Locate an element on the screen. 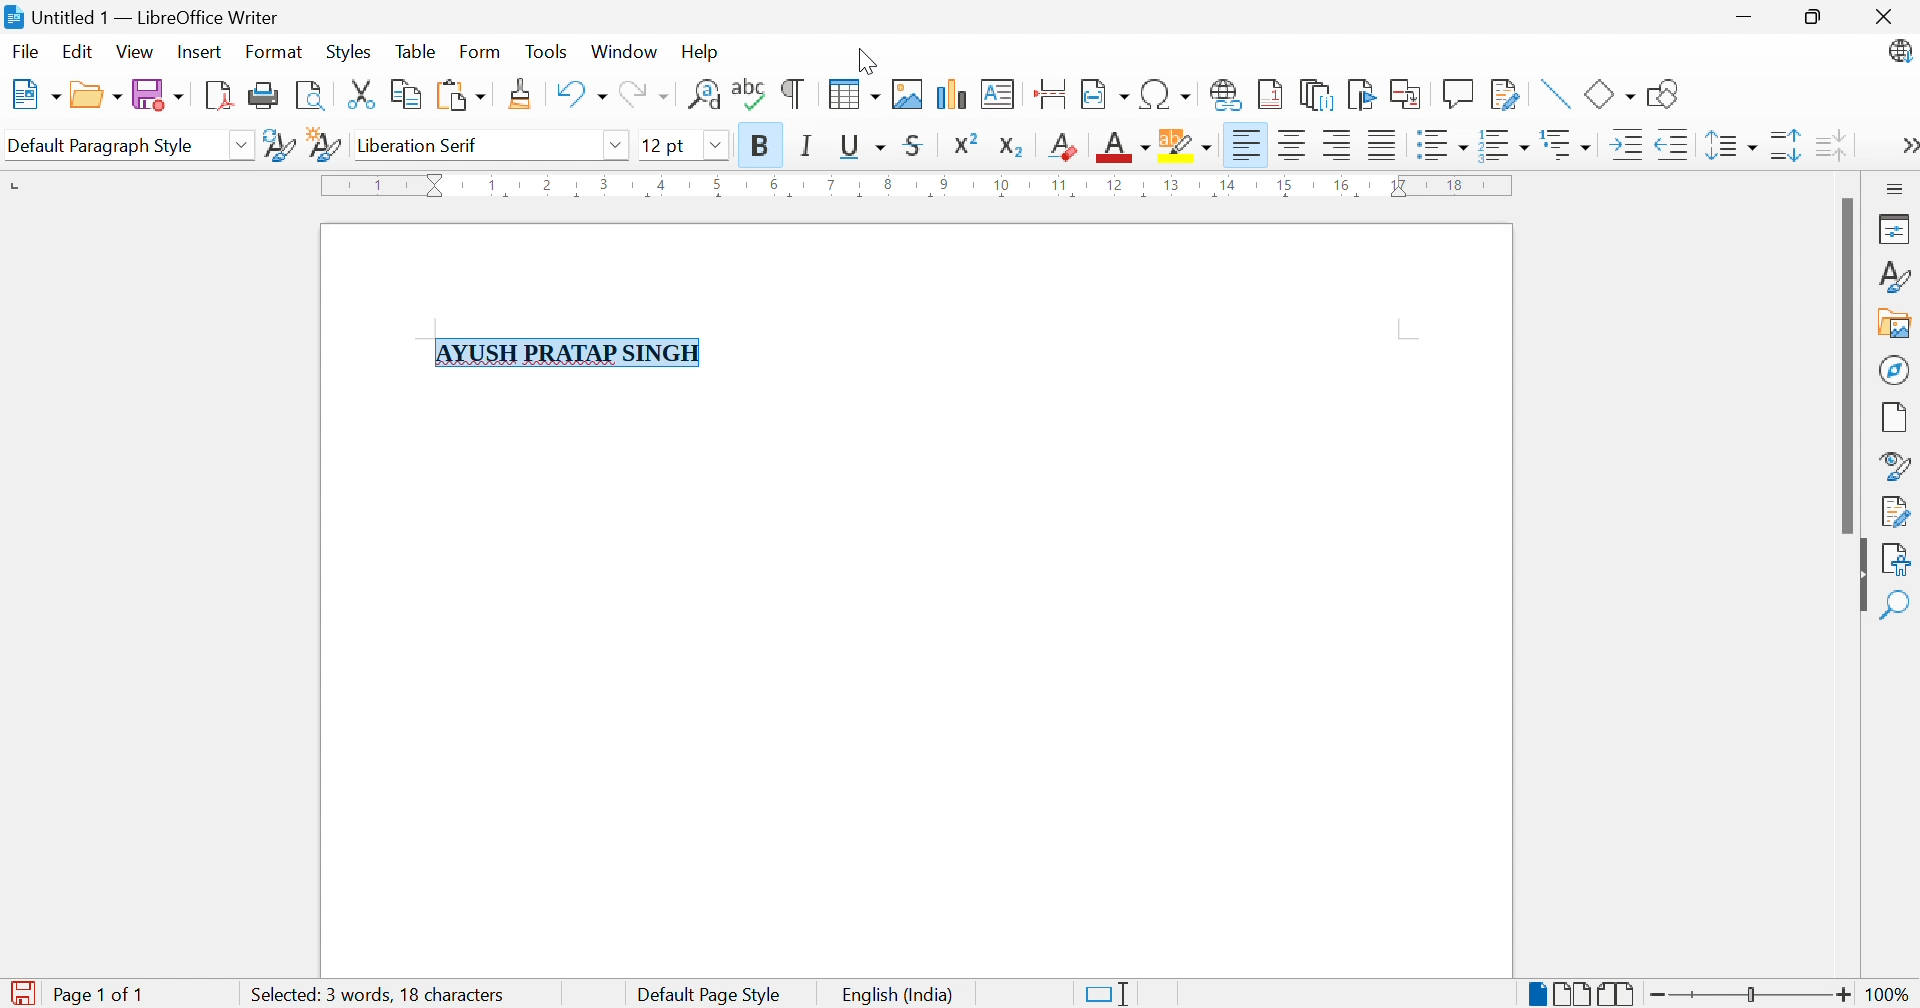  Form is located at coordinates (481, 50).